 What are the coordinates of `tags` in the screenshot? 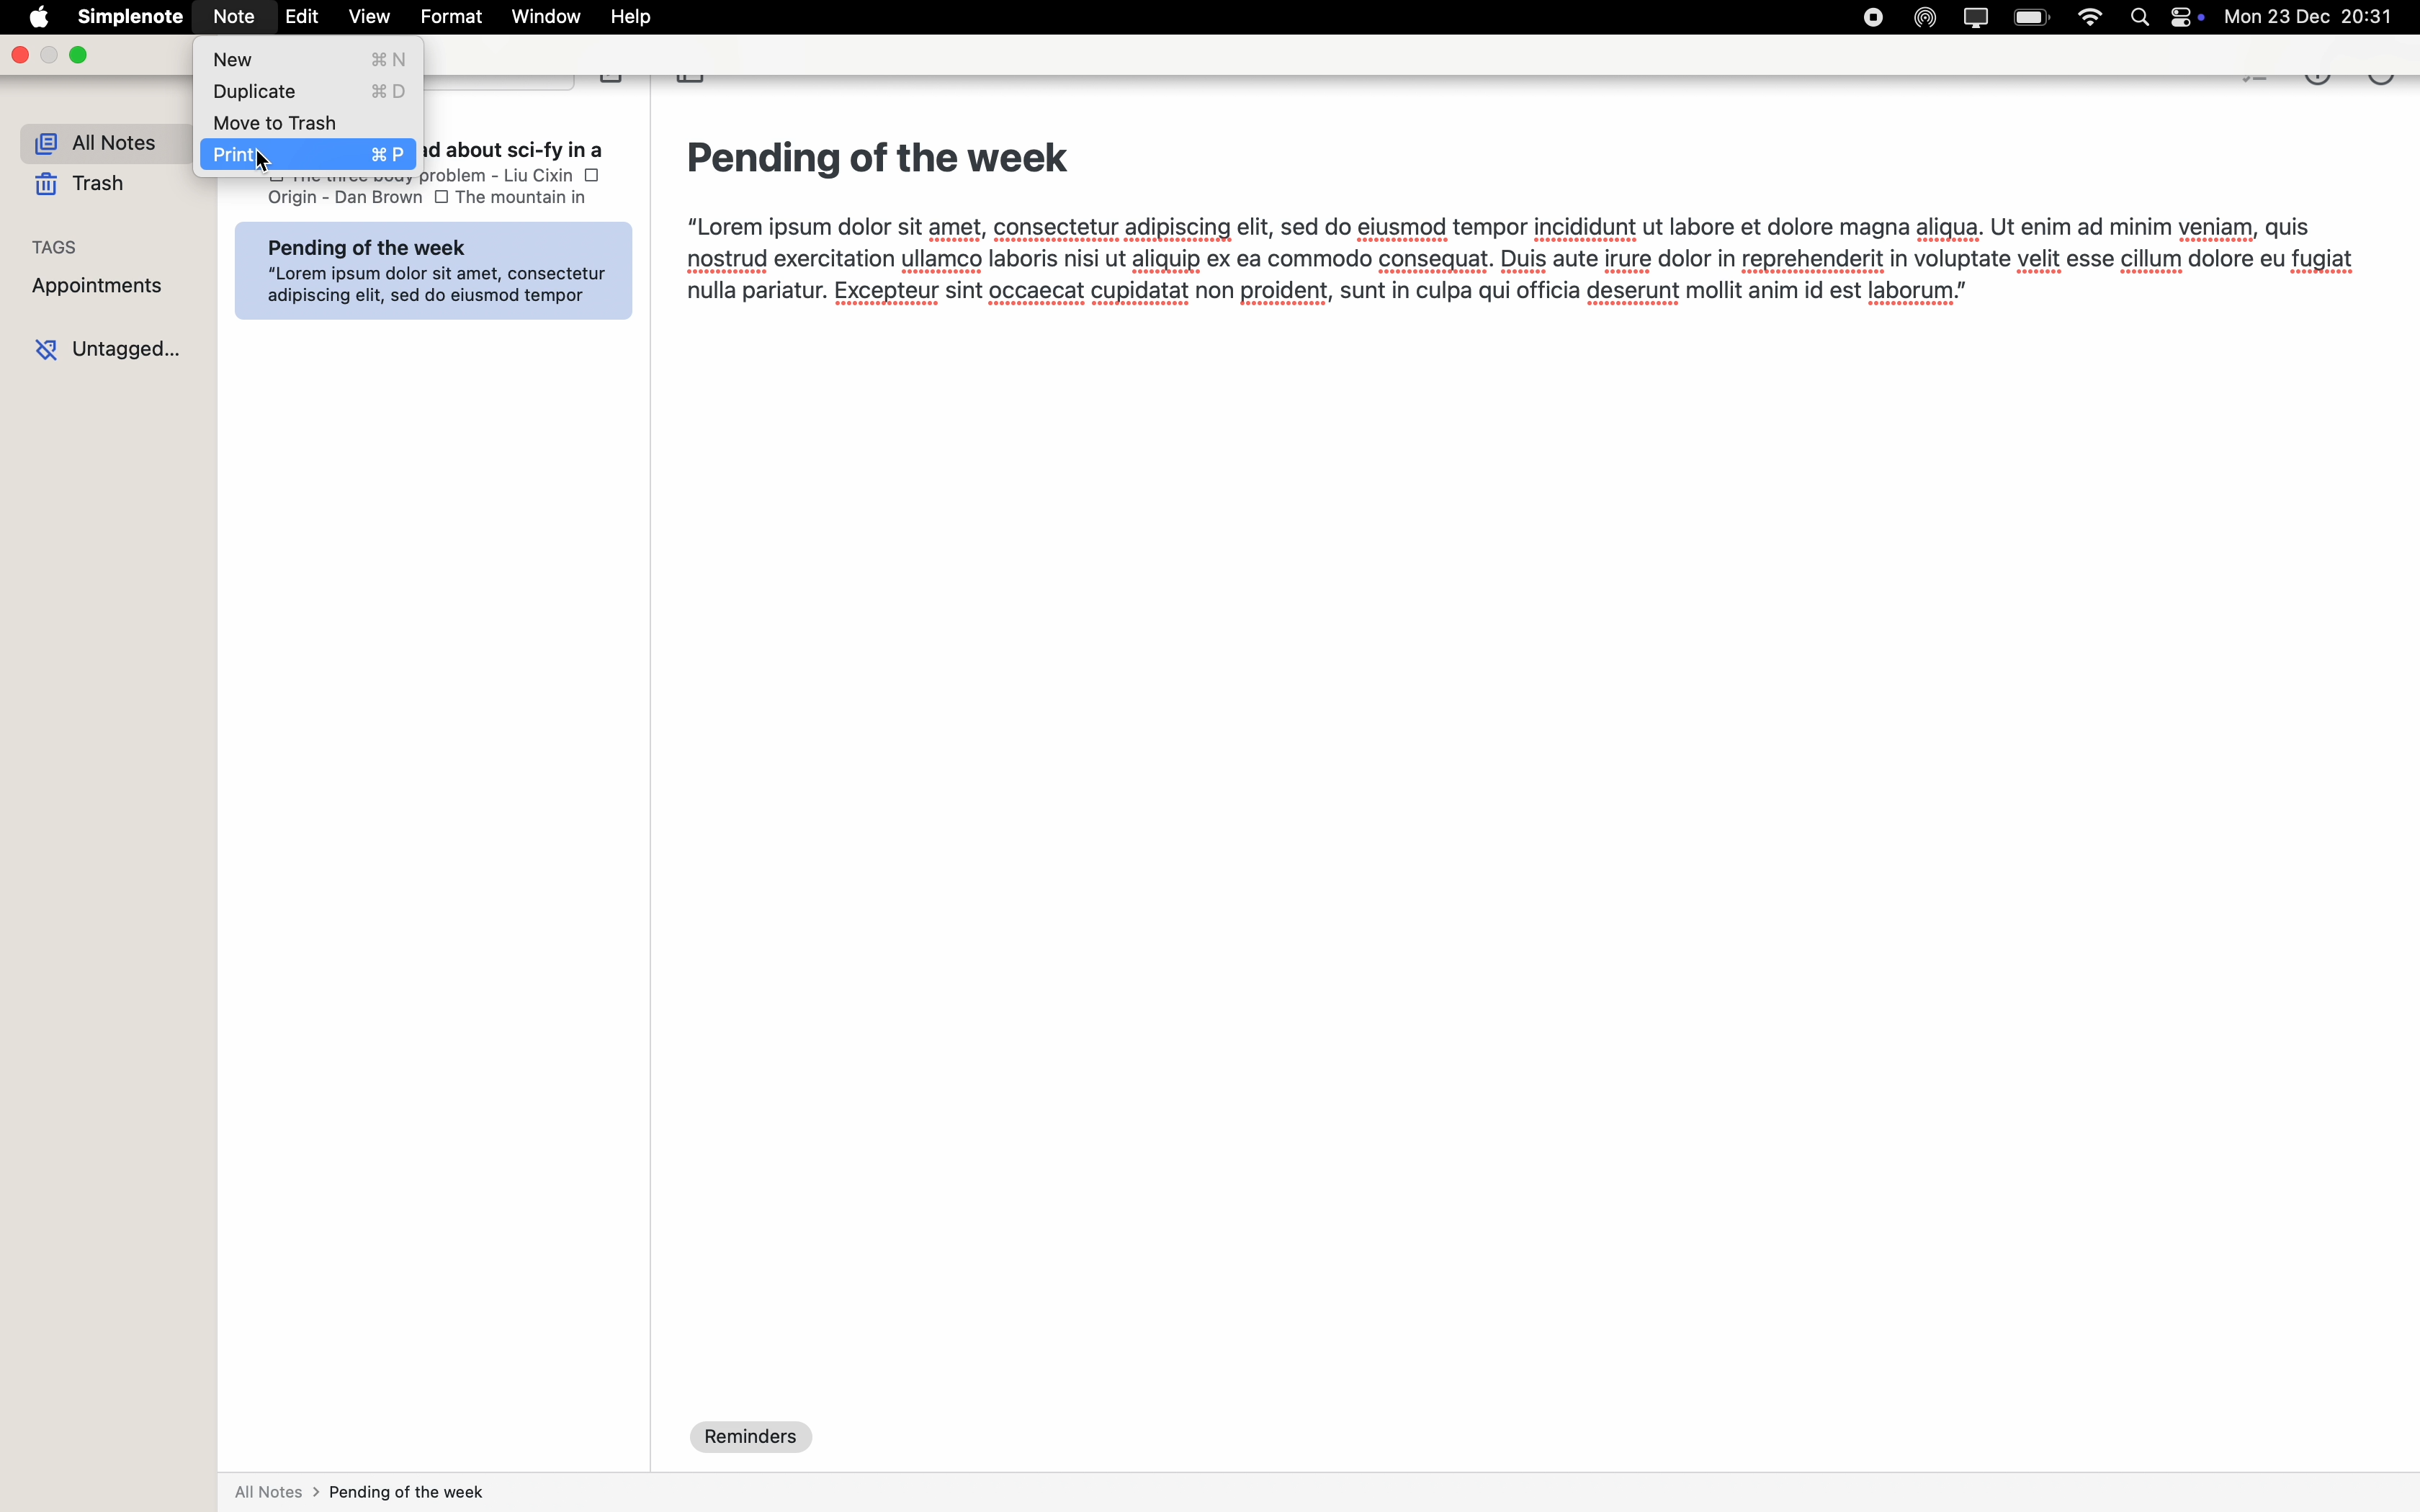 It's located at (62, 250).